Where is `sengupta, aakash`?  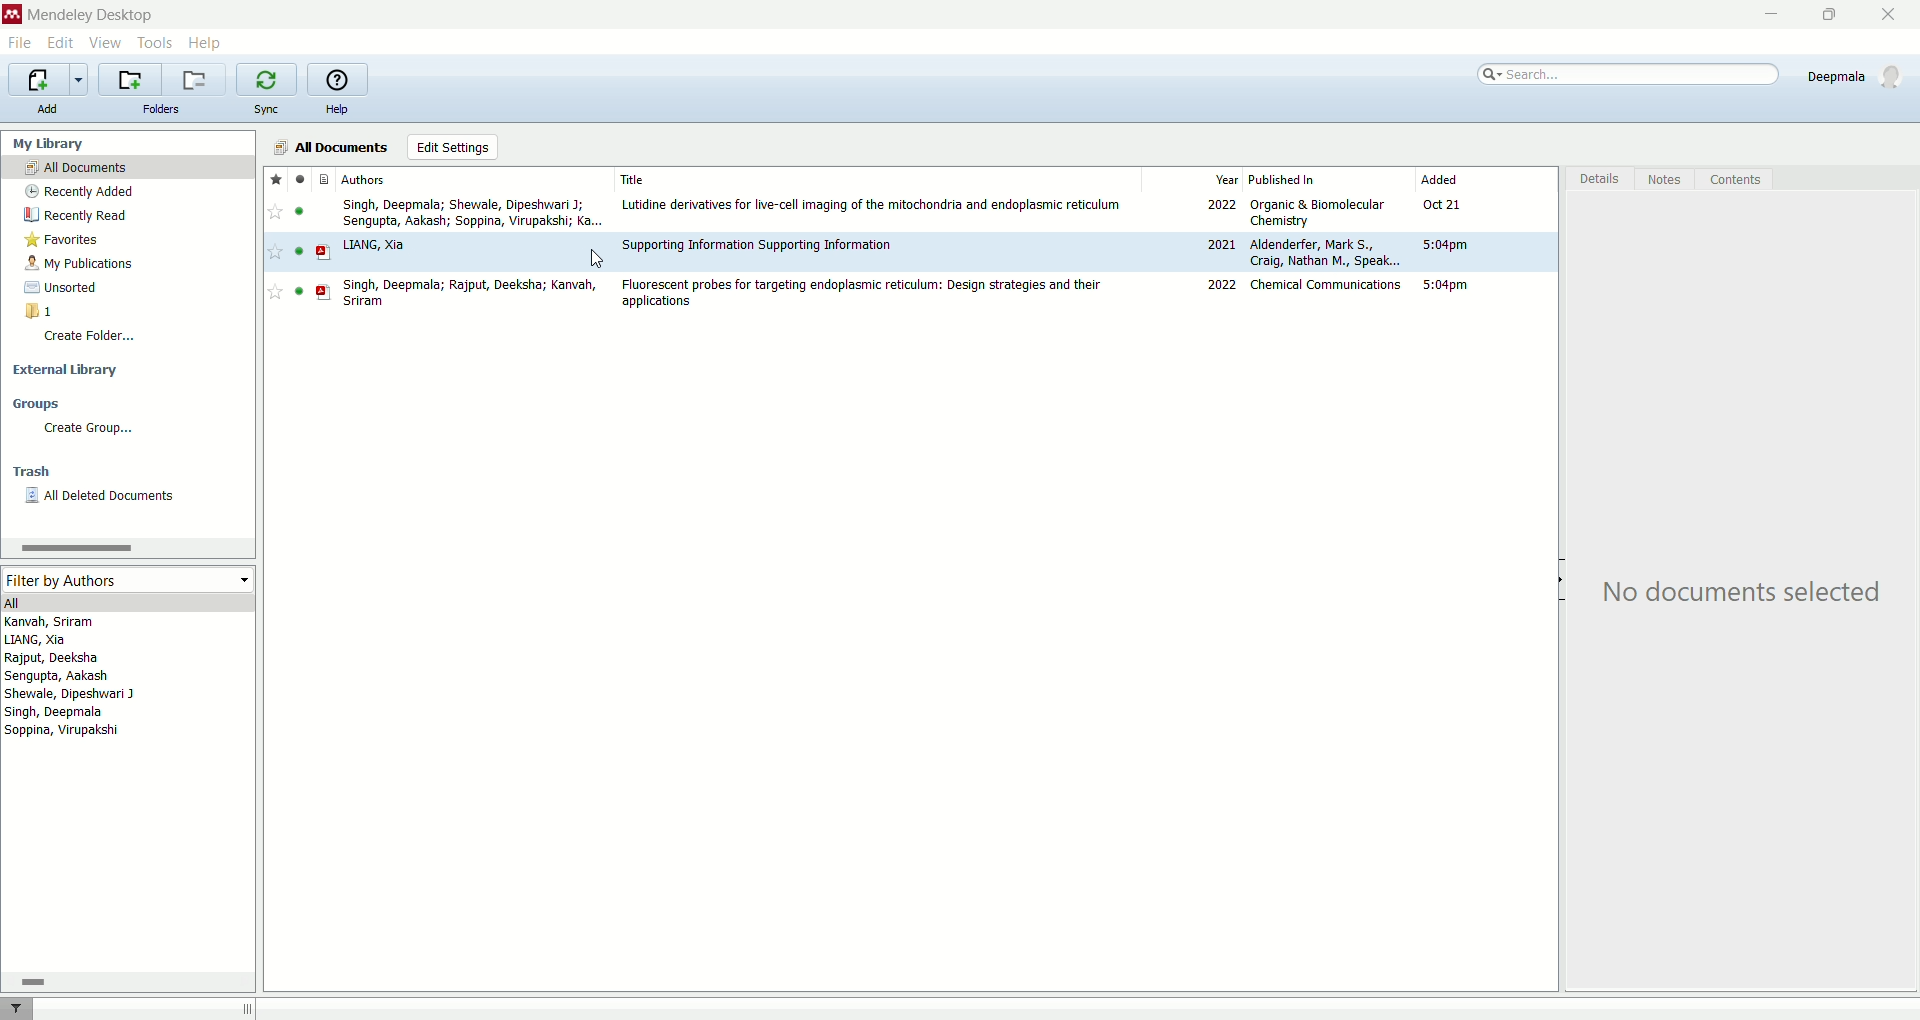
sengupta, aakash is located at coordinates (58, 676).